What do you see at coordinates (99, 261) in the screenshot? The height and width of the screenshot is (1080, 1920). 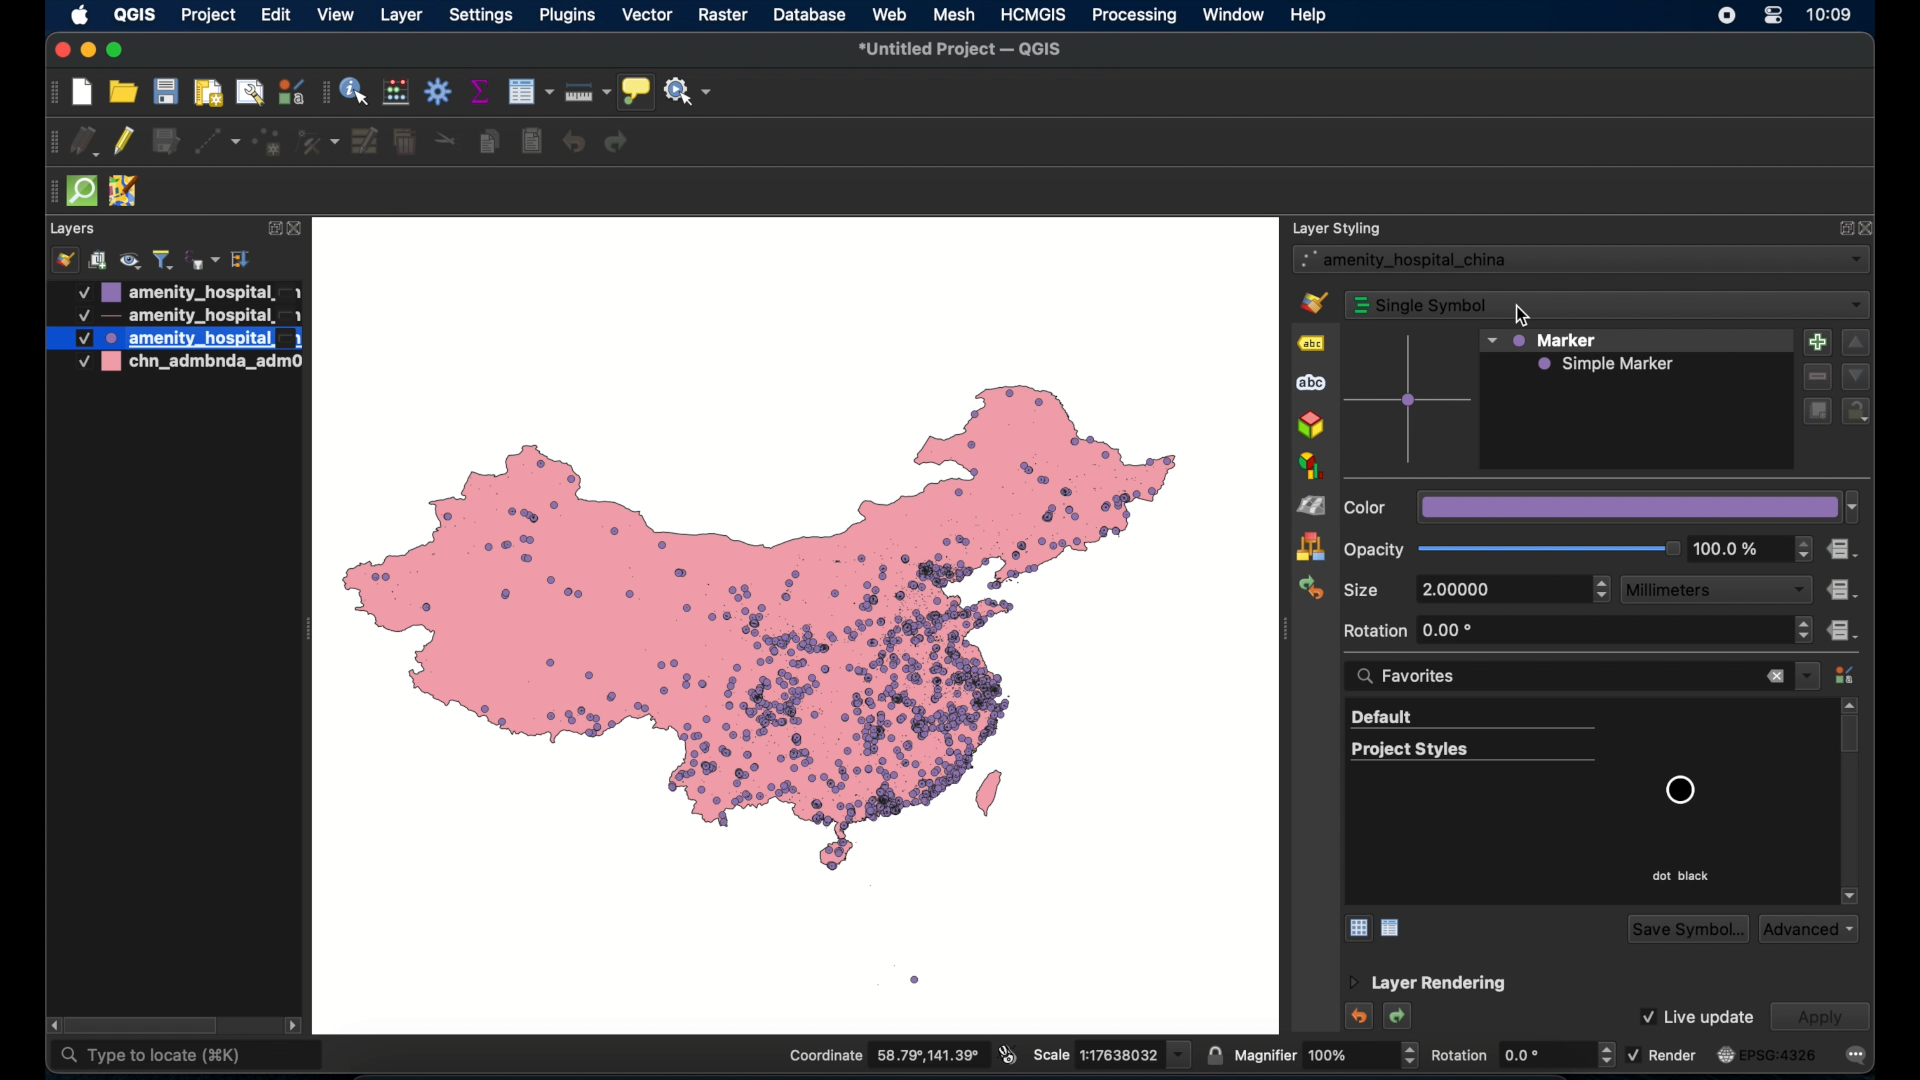 I see `add group` at bounding box center [99, 261].